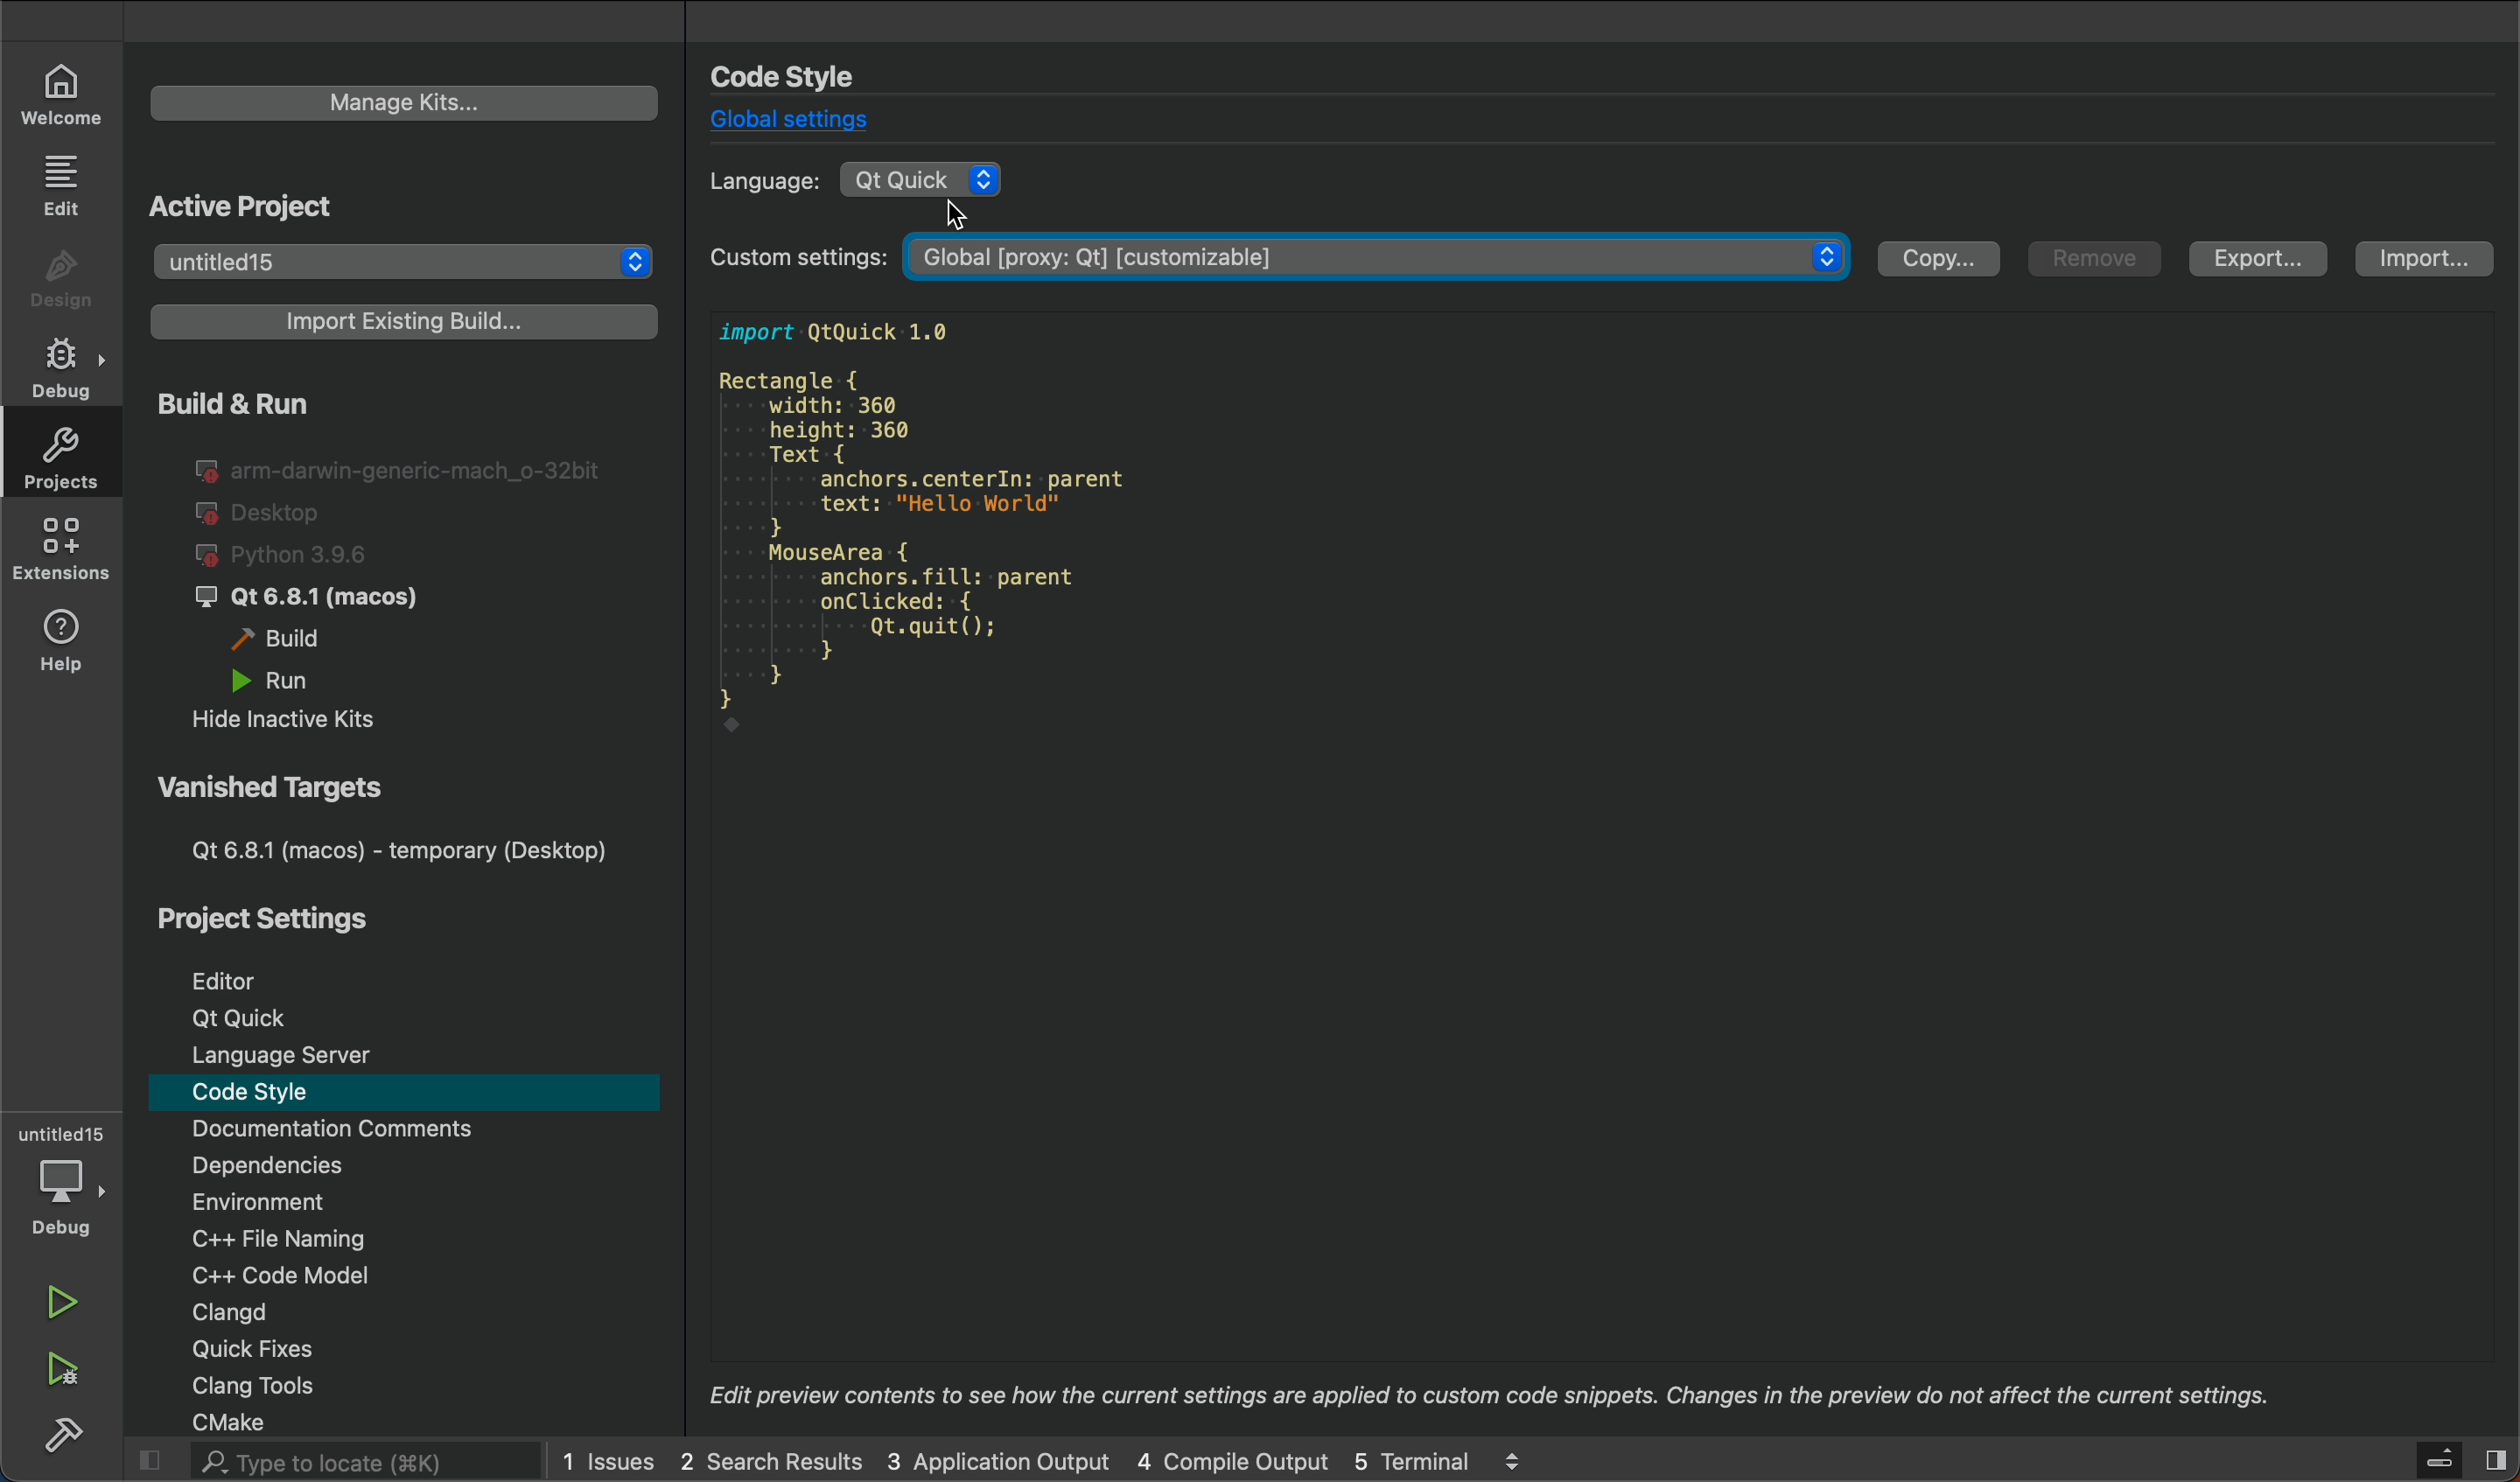  What do you see at coordinates (235, 1018) in the screenshot?
I see `qt quick` at bounding box center [235, 1018].